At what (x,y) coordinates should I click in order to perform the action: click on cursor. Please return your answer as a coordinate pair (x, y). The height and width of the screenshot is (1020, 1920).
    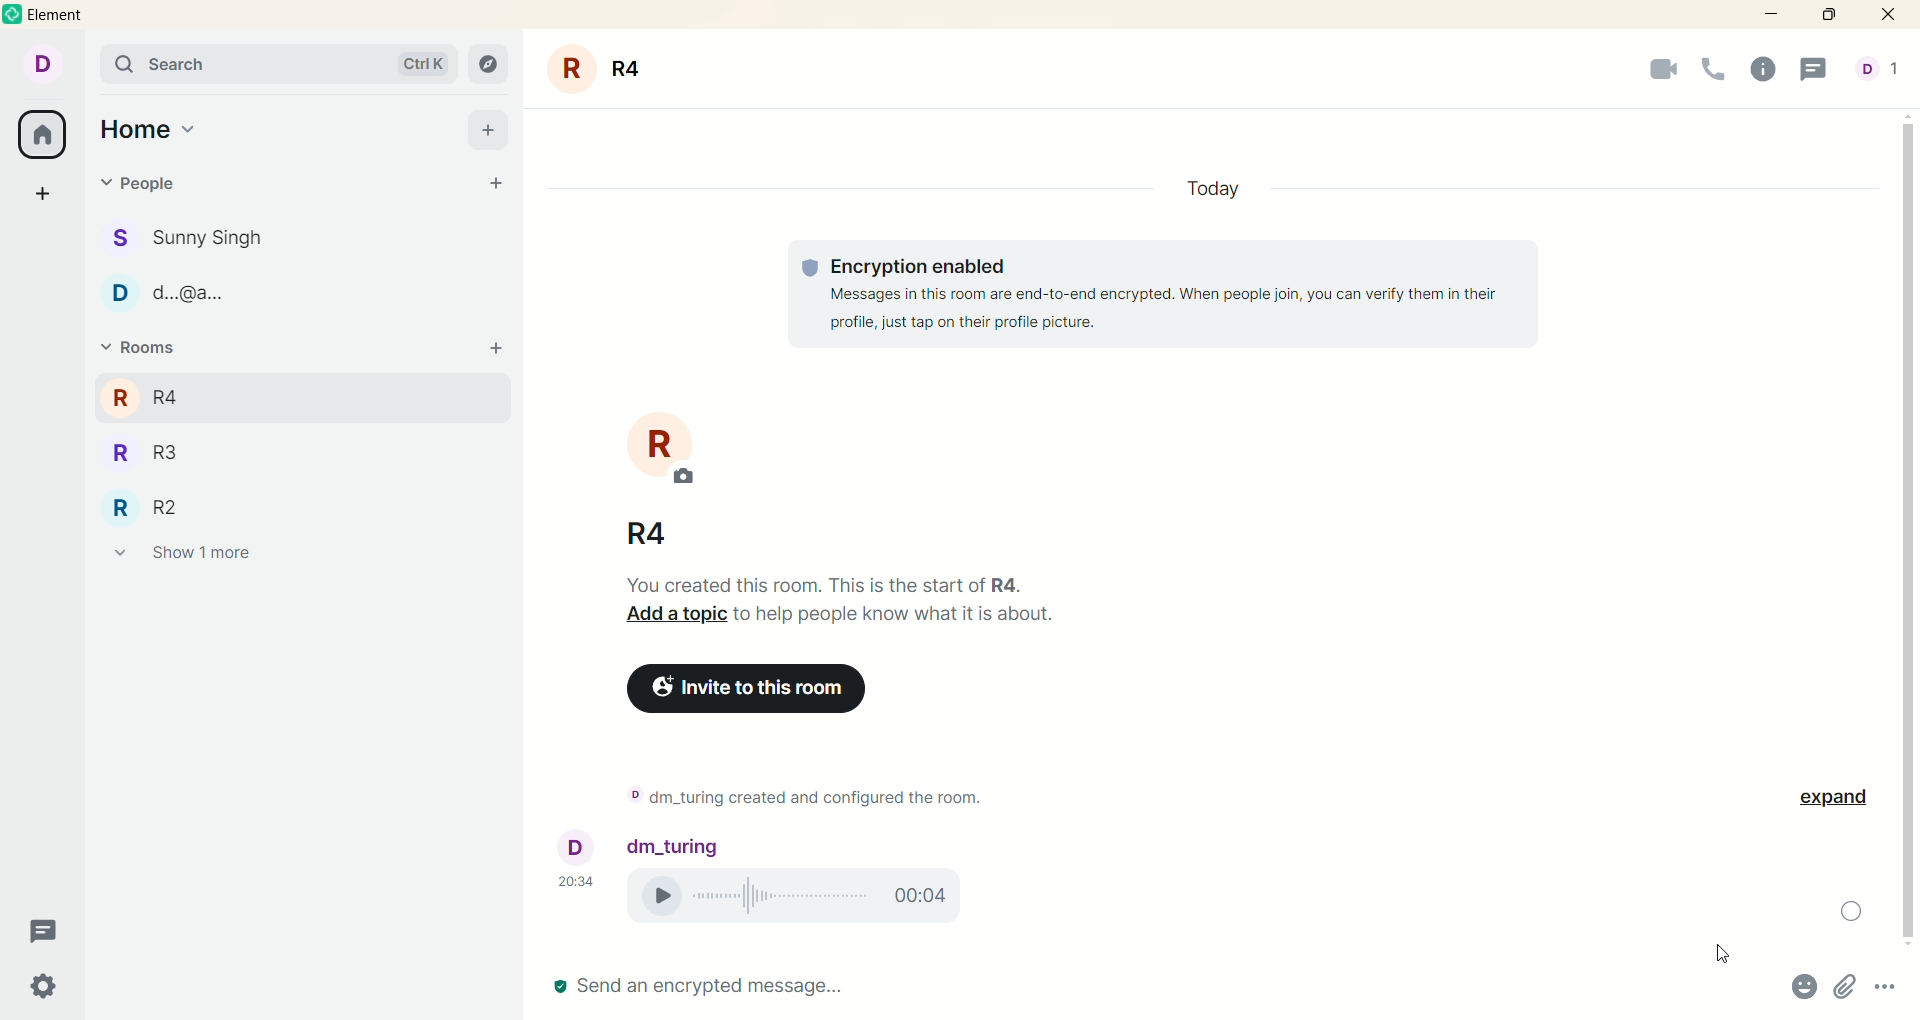
    Looking at the image, I should click on (1719, 955).